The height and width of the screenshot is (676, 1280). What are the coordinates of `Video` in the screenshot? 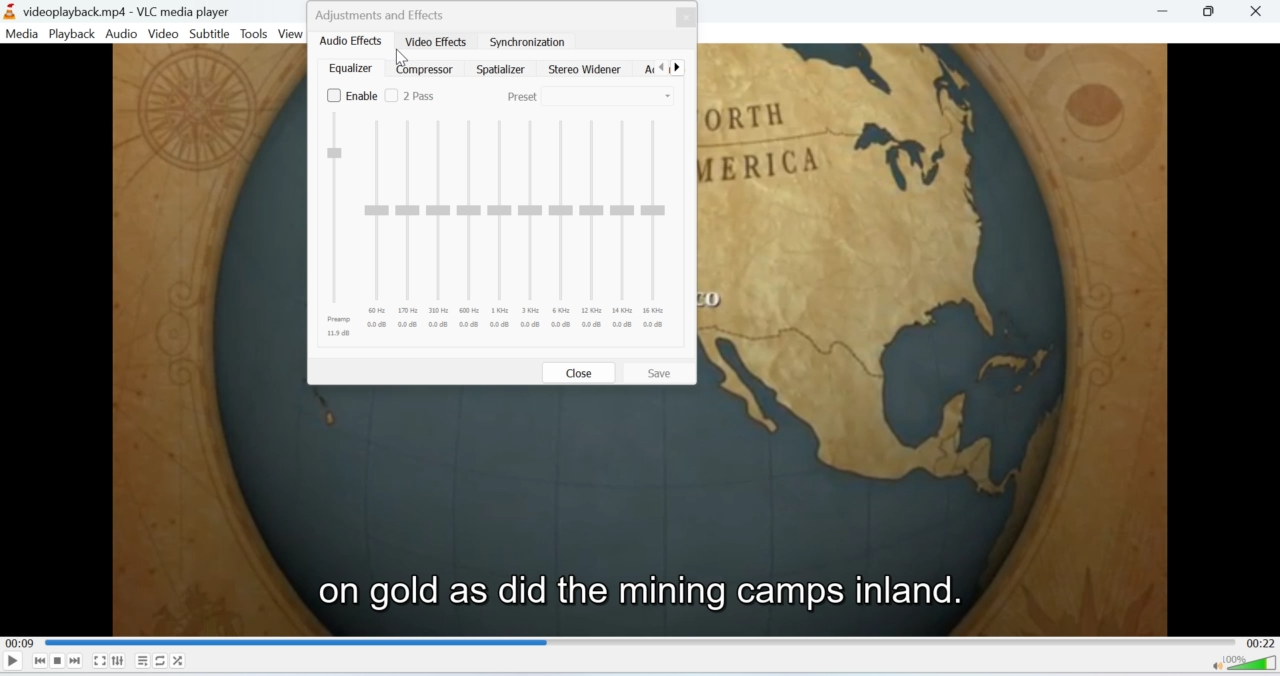 It's located at (165, 34).